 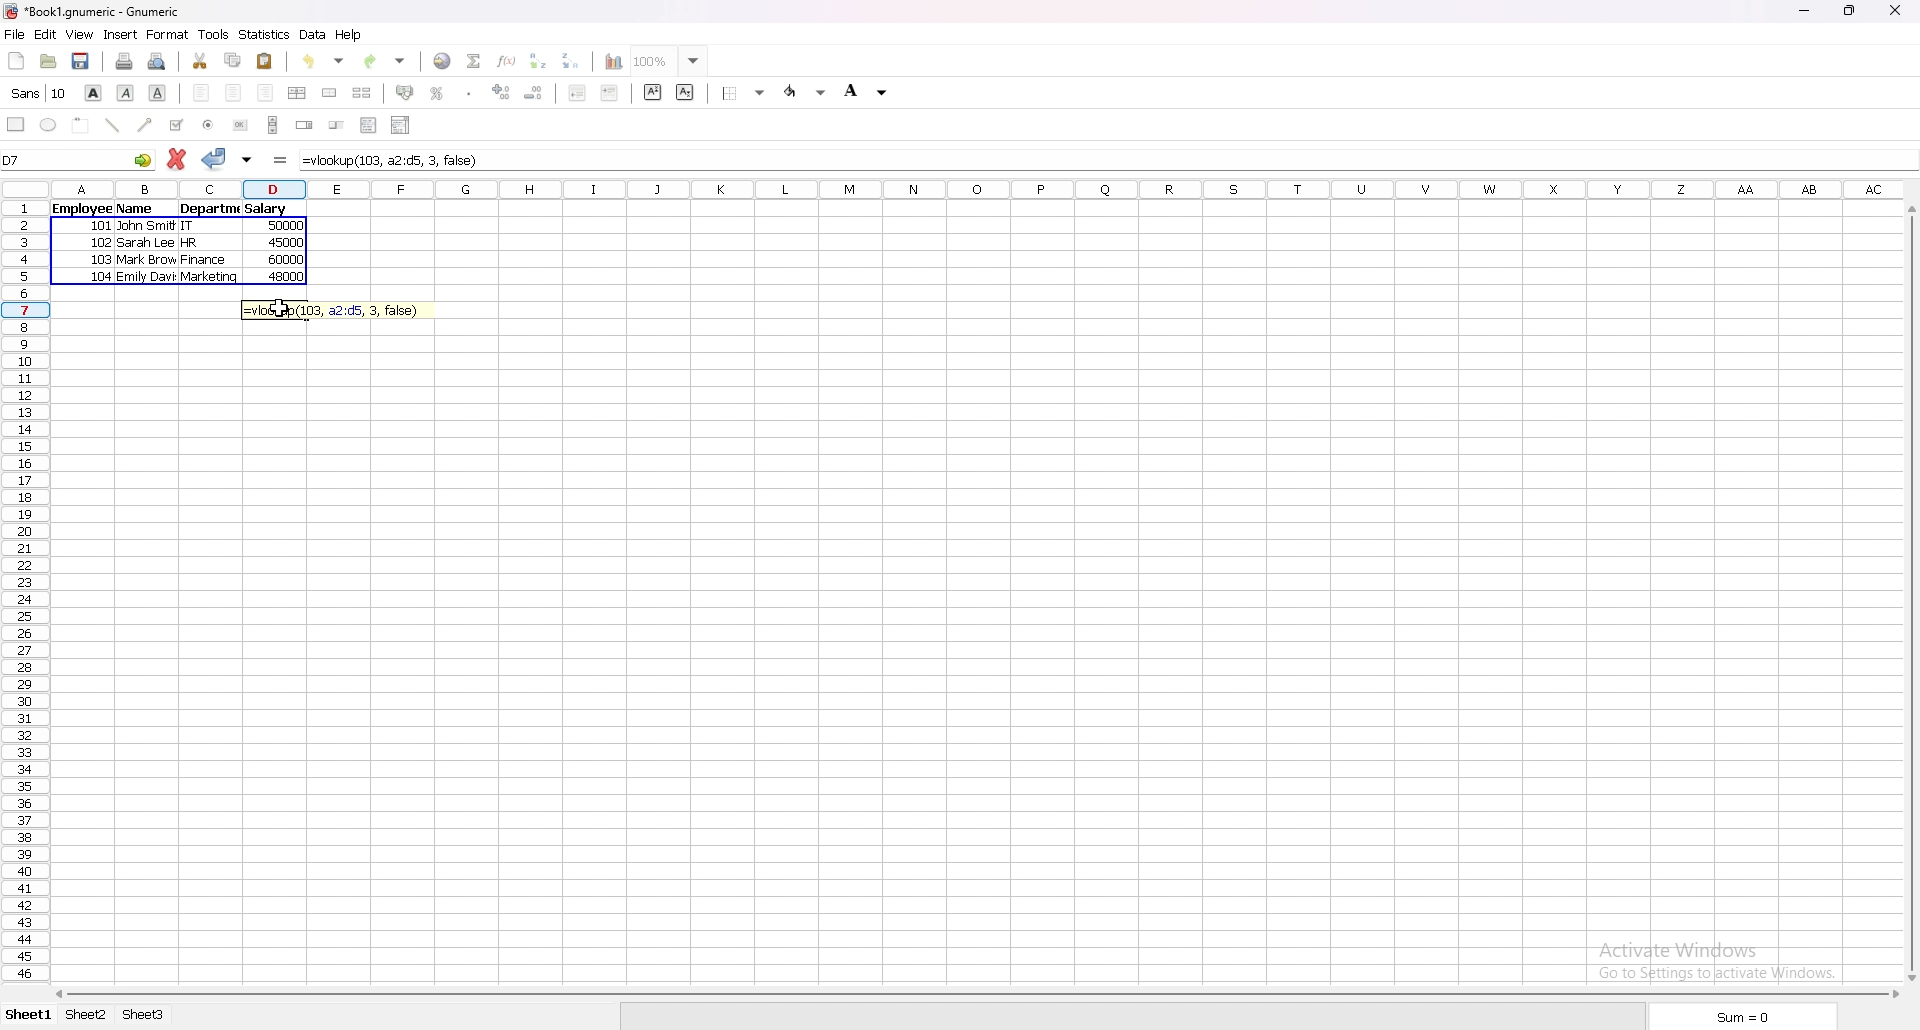 I want to click on sheet 3, so click(x=143, y=1016).